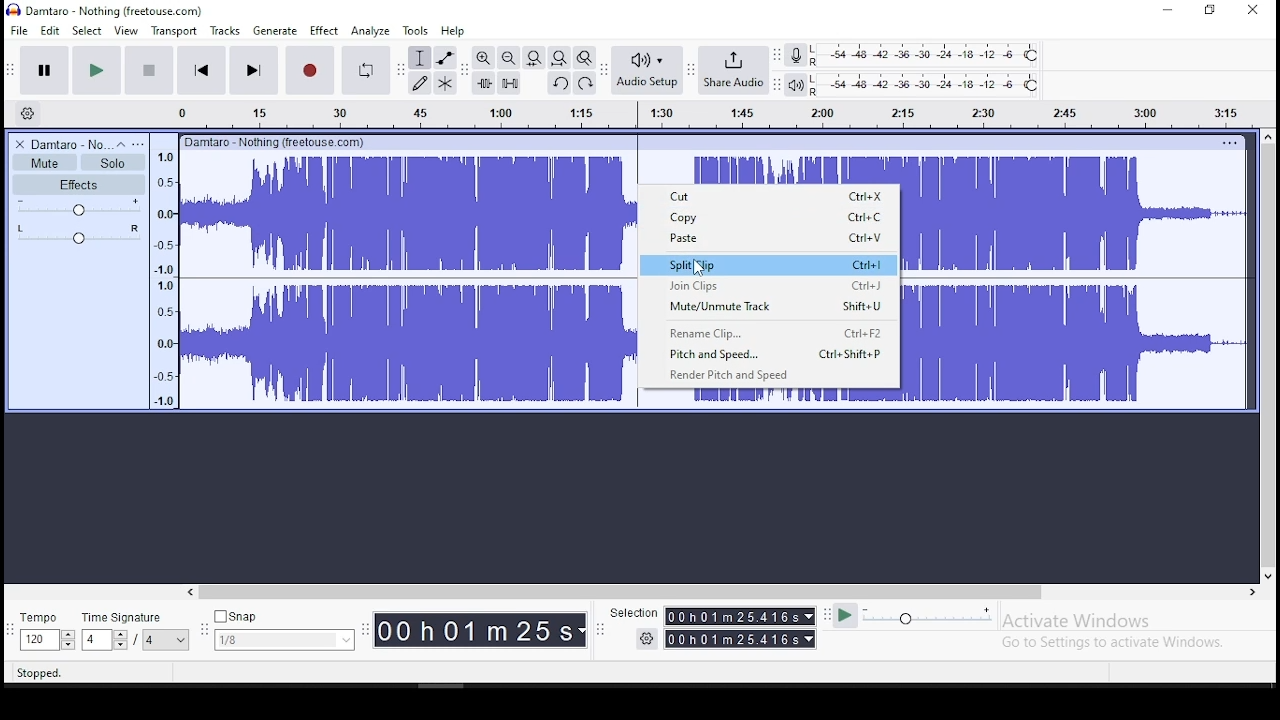 This screenshot has width=1280, height=720. Describe the element at coordinates (225, 31) in the screenshot. I see `tracks` at that location.